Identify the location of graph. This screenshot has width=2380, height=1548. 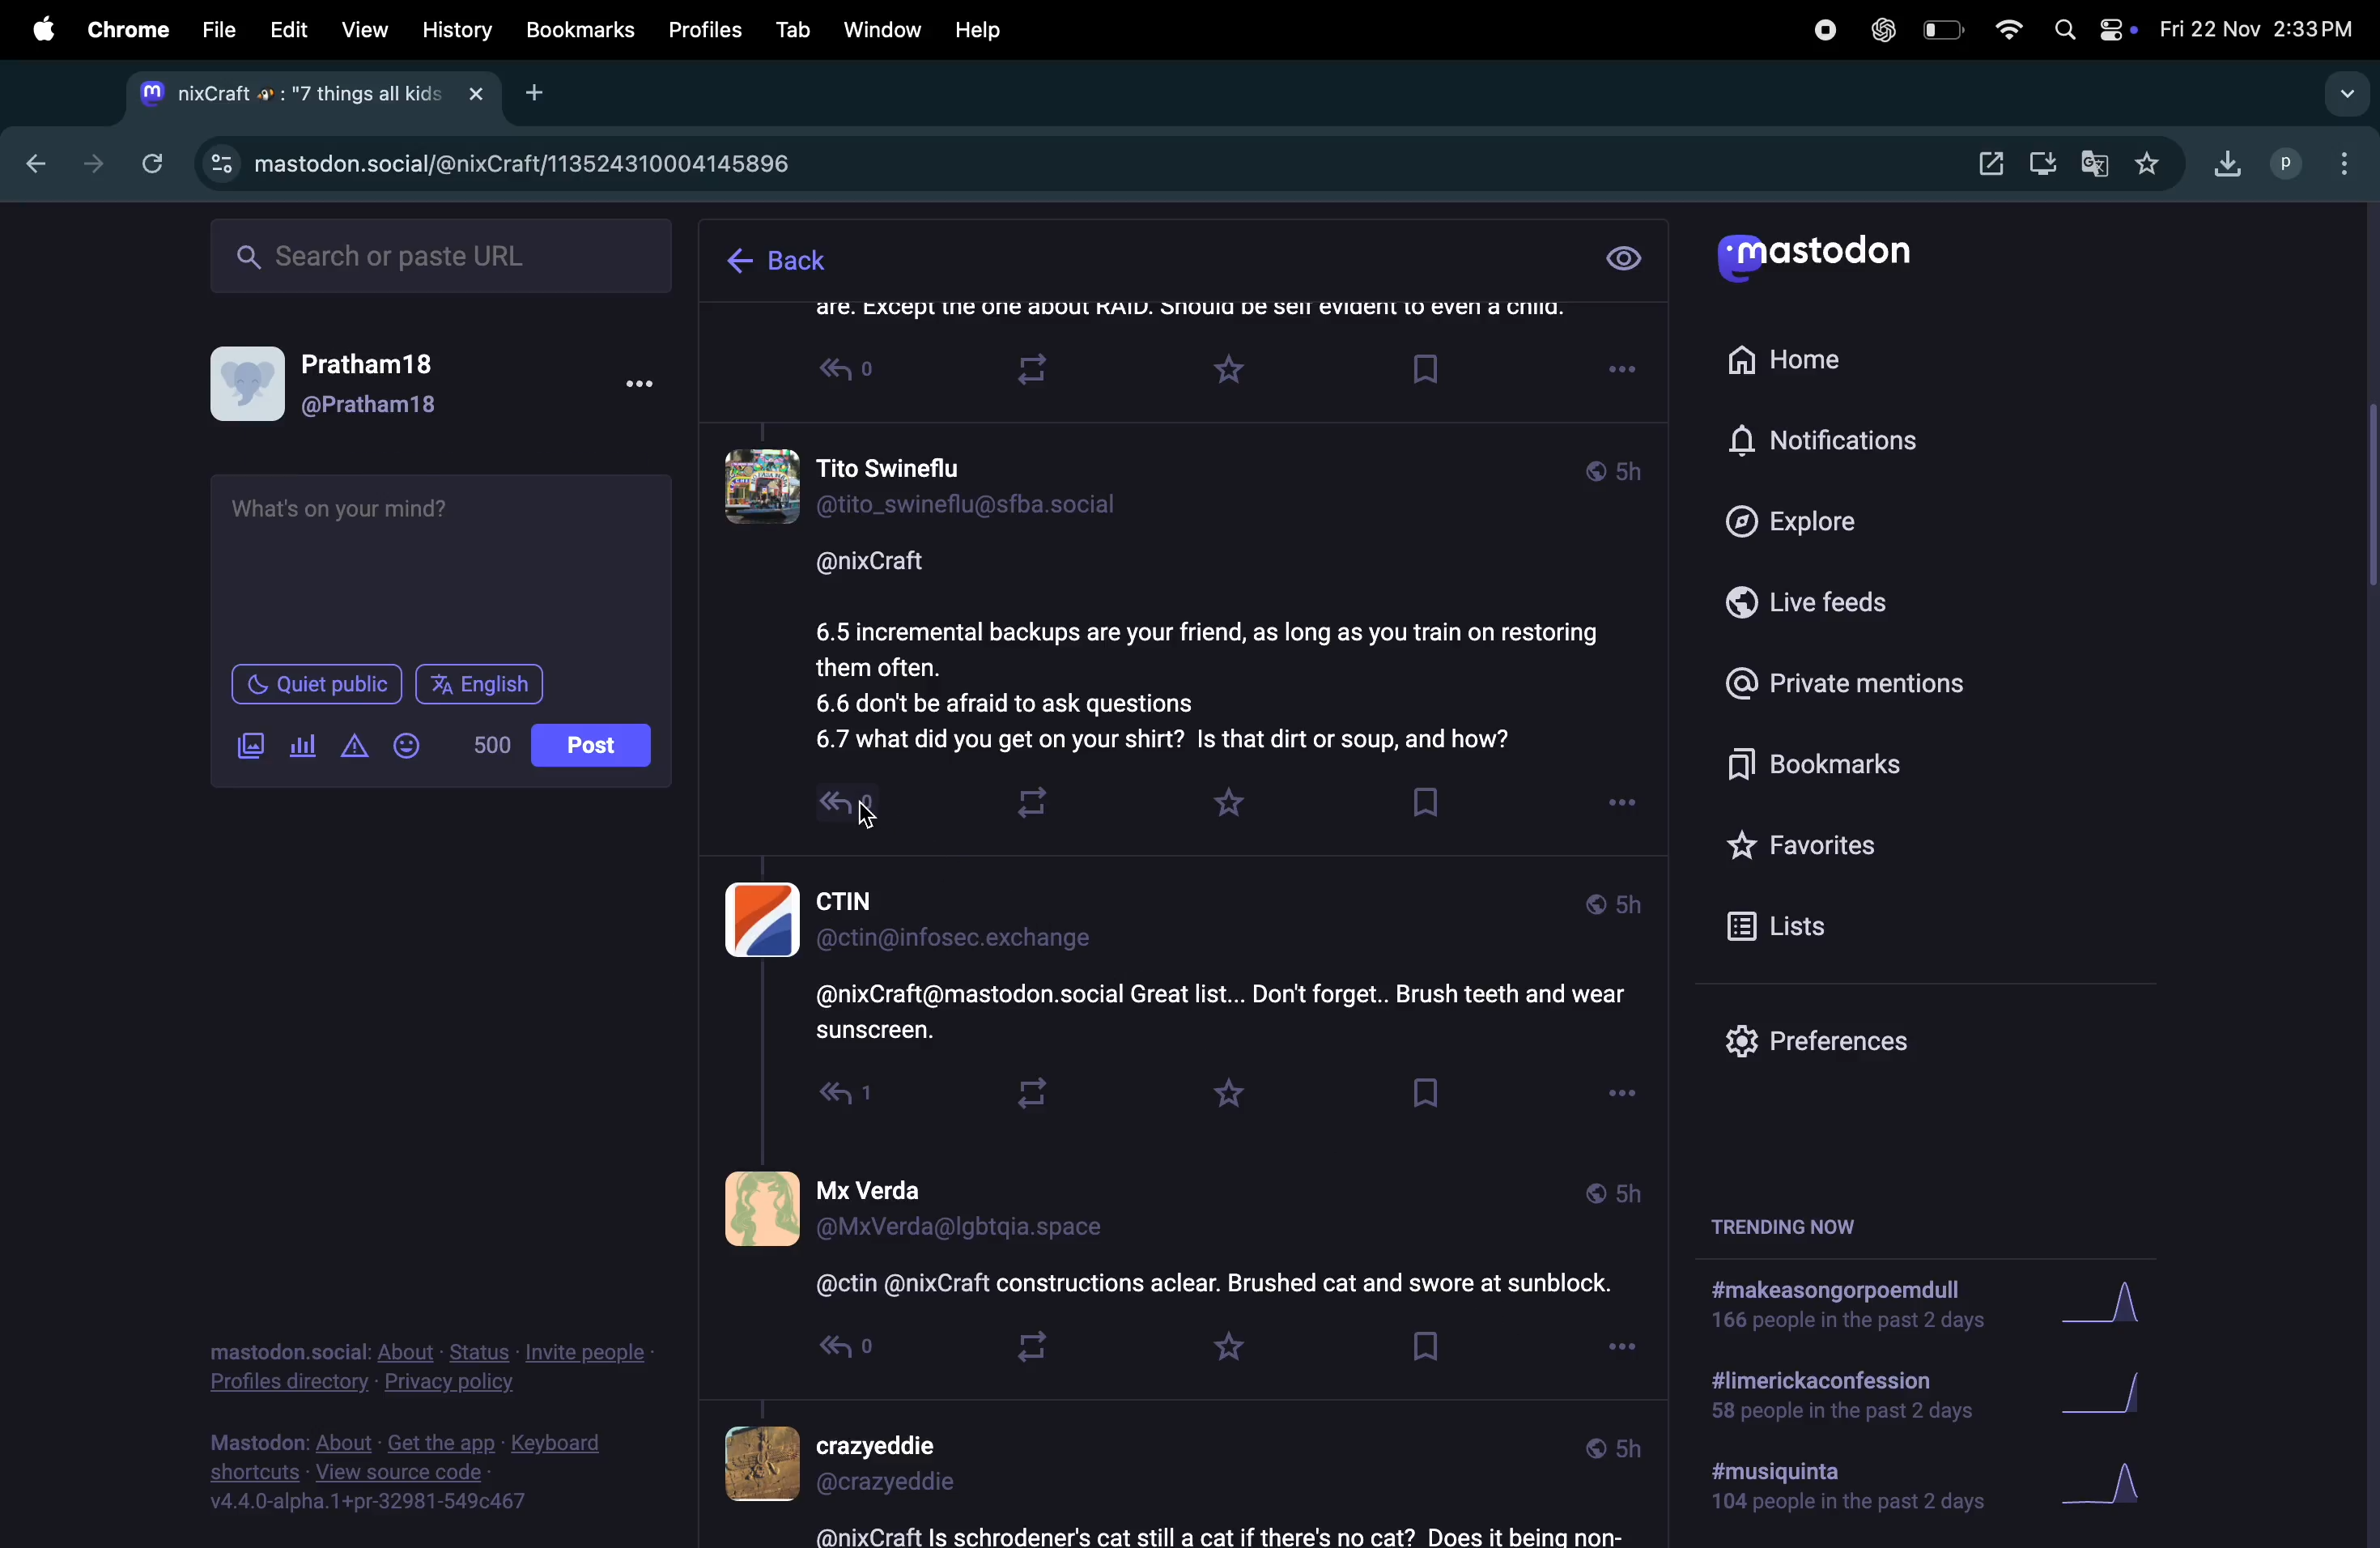
(2123, 1487).